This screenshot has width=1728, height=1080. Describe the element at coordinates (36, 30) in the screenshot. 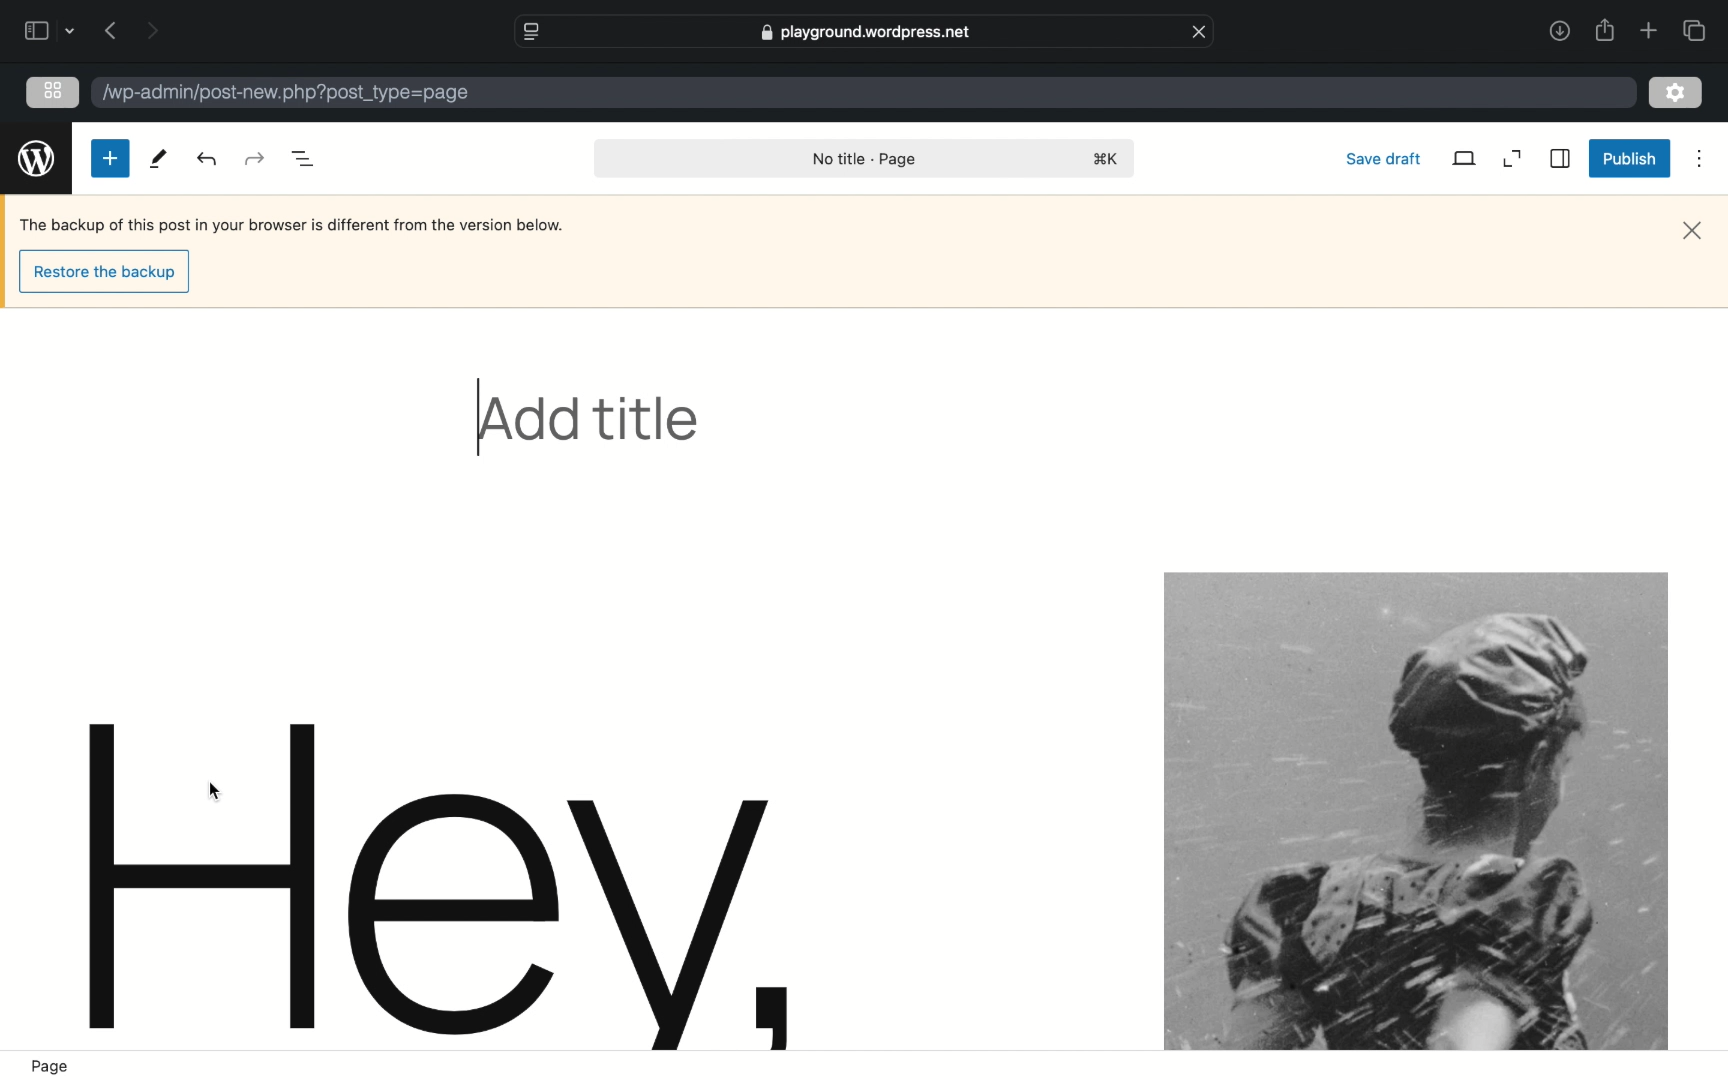

I see `sidebar` at that location.